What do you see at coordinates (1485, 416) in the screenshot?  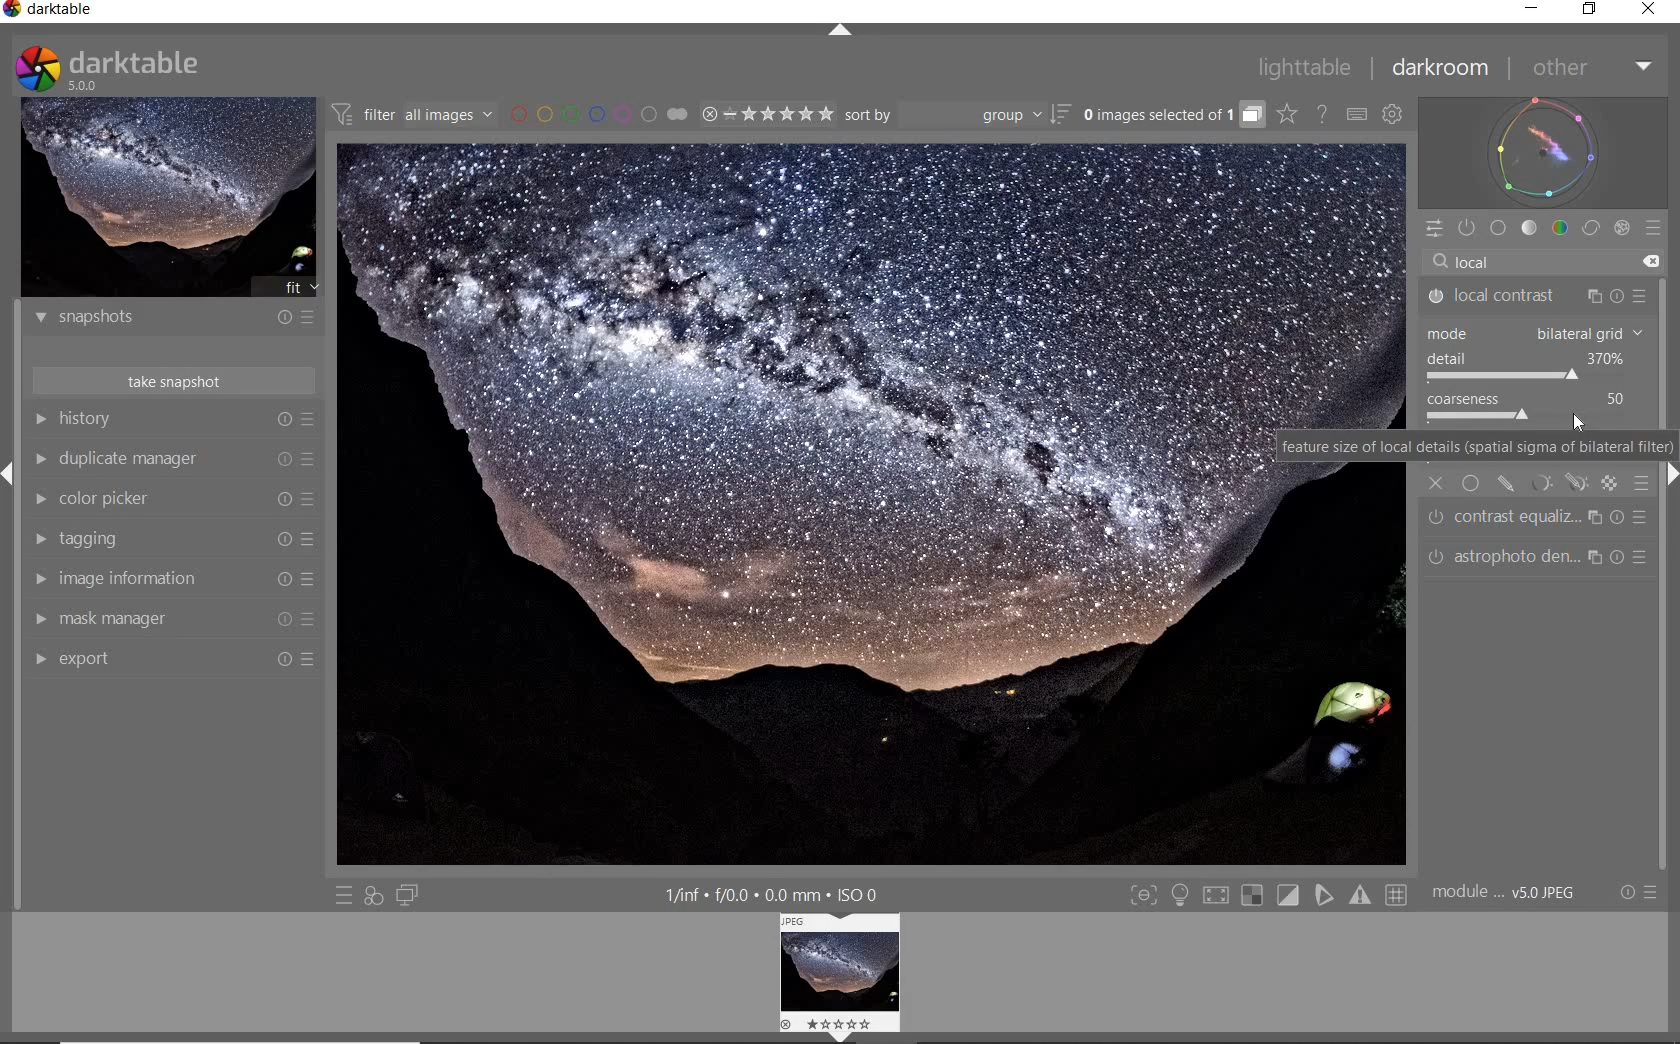 I see `coarseness slider` at bounding box center [1485, 416].